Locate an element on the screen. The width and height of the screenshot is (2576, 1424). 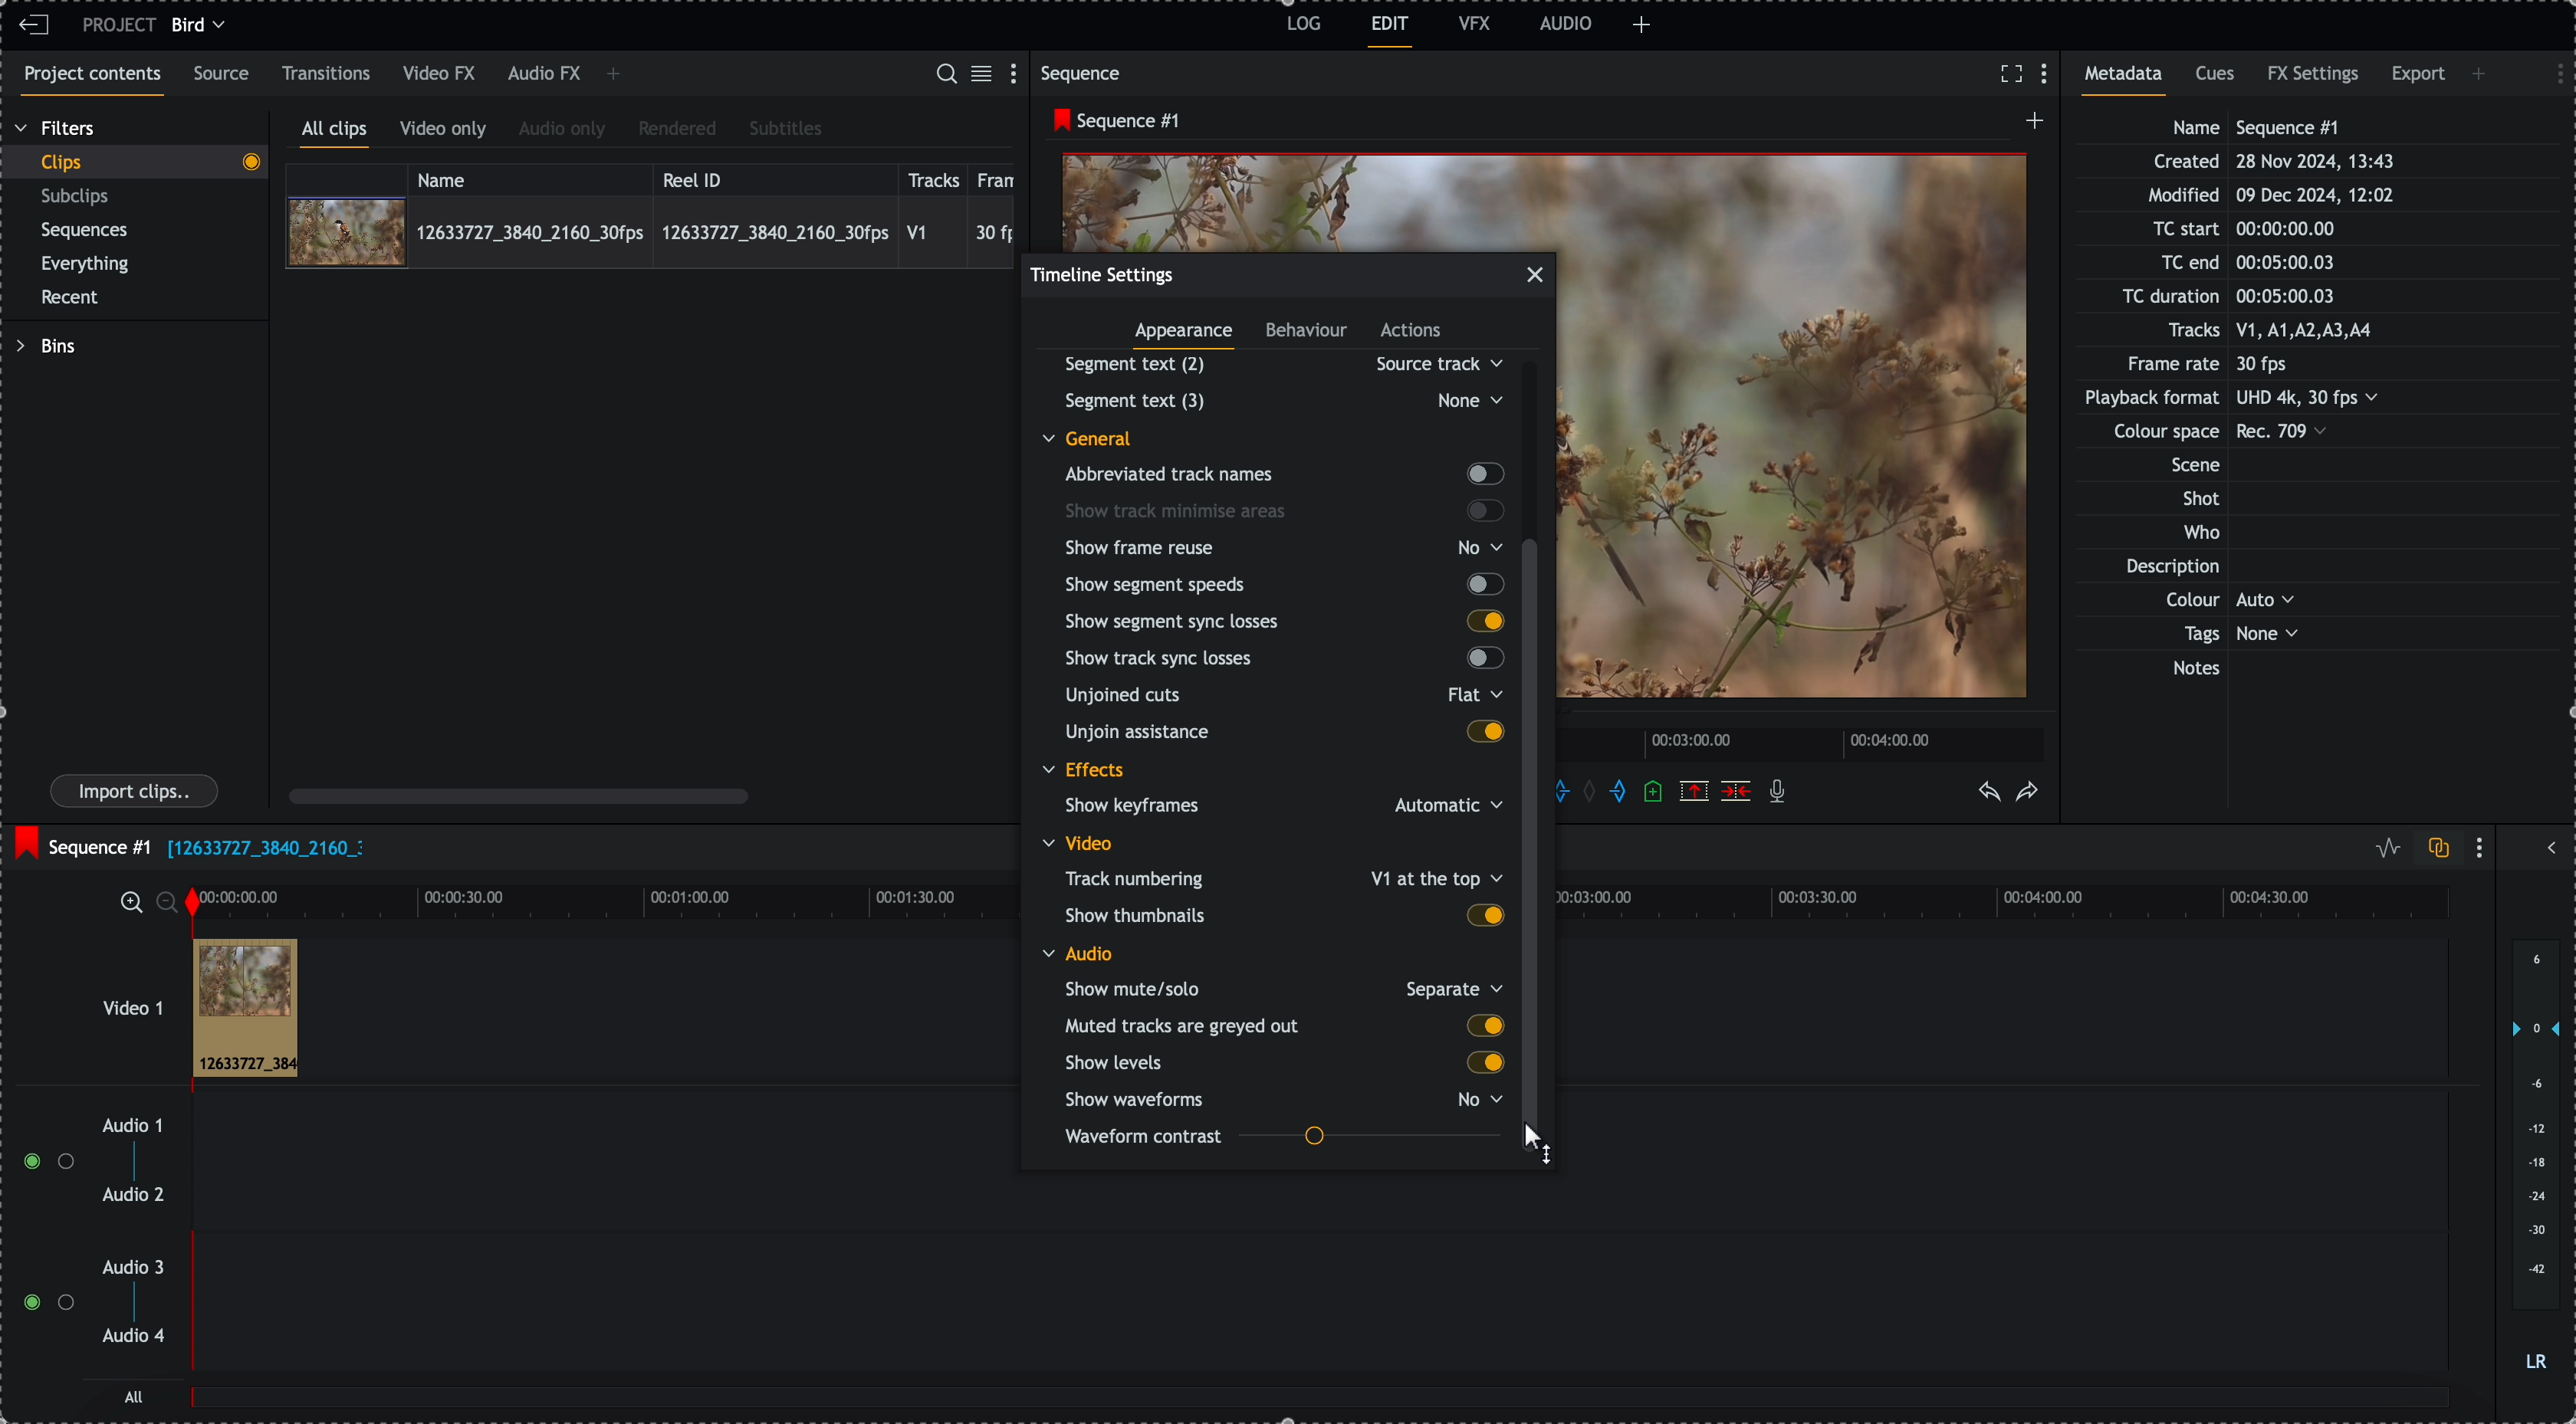
audio 1 is located at coordinates (125, 1127).